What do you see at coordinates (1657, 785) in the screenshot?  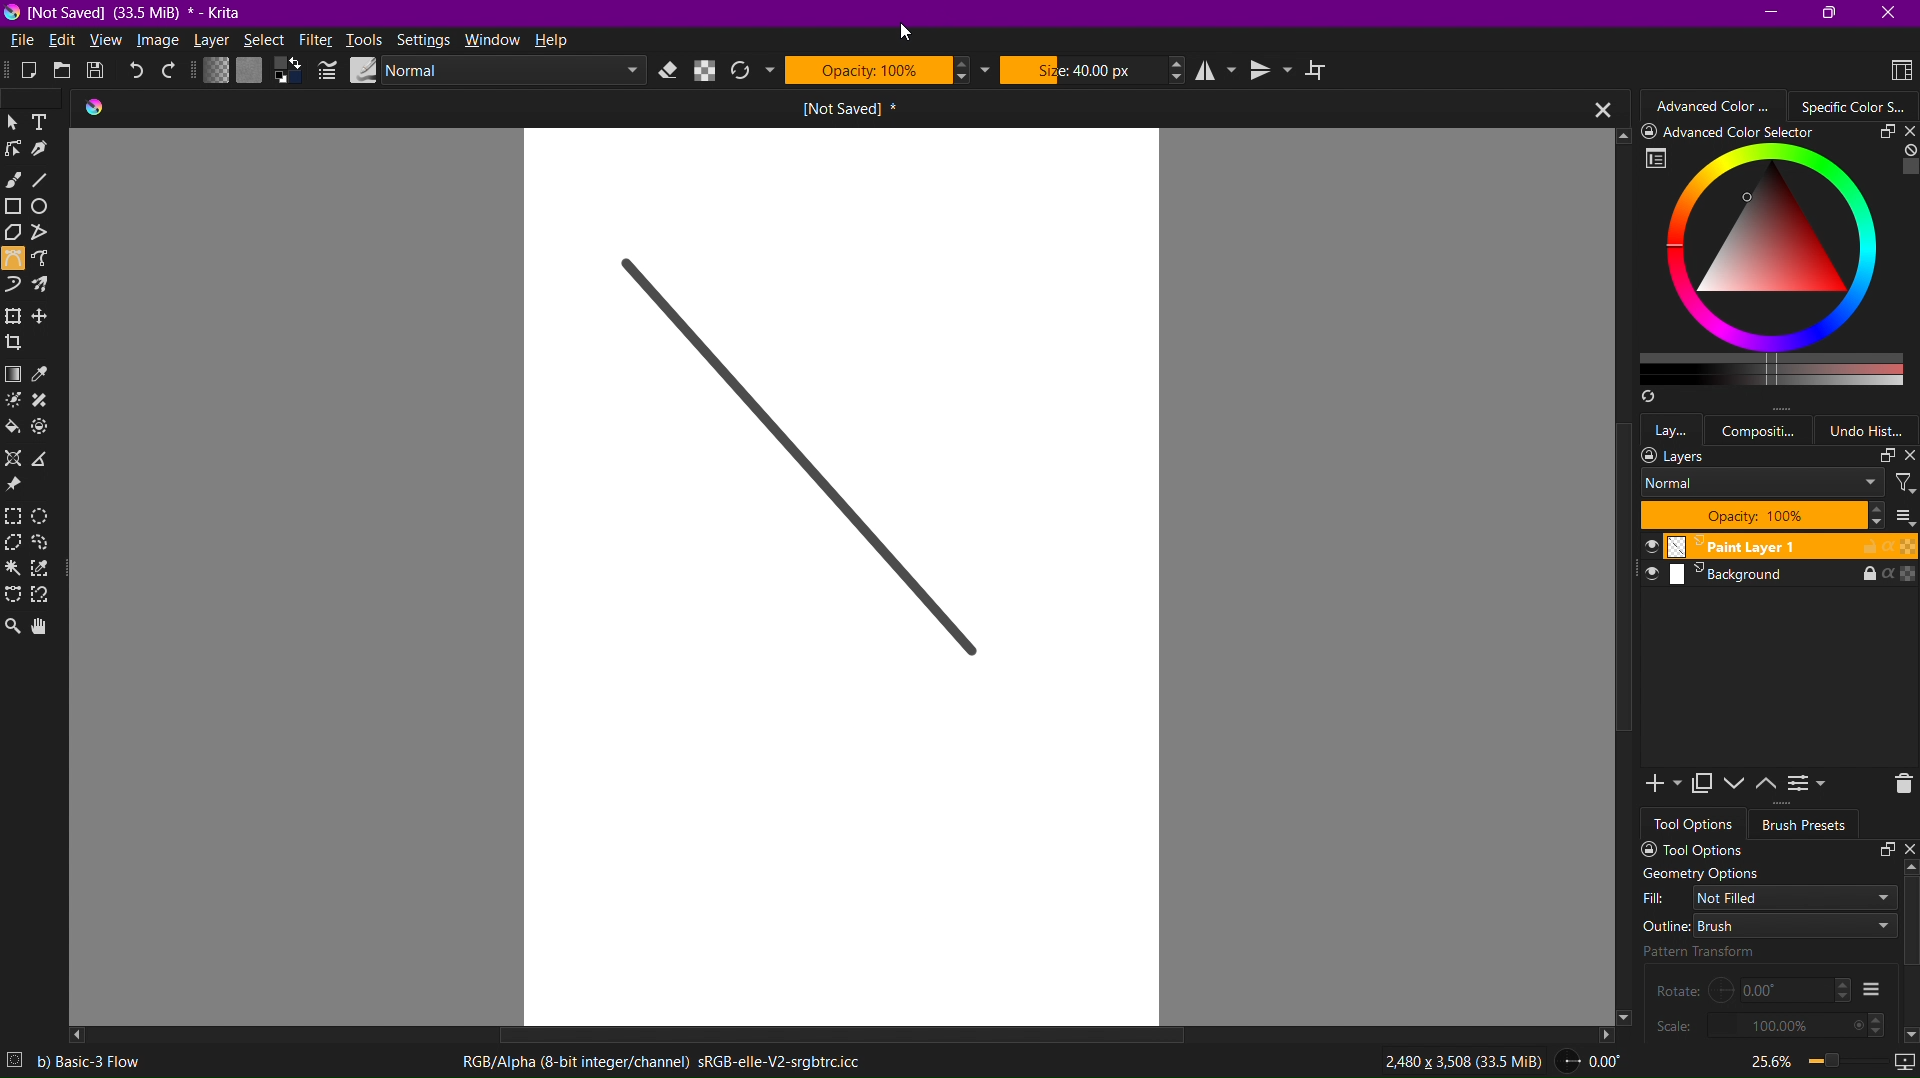 I see `Add New Layer` at bounding box center [1657, 785].